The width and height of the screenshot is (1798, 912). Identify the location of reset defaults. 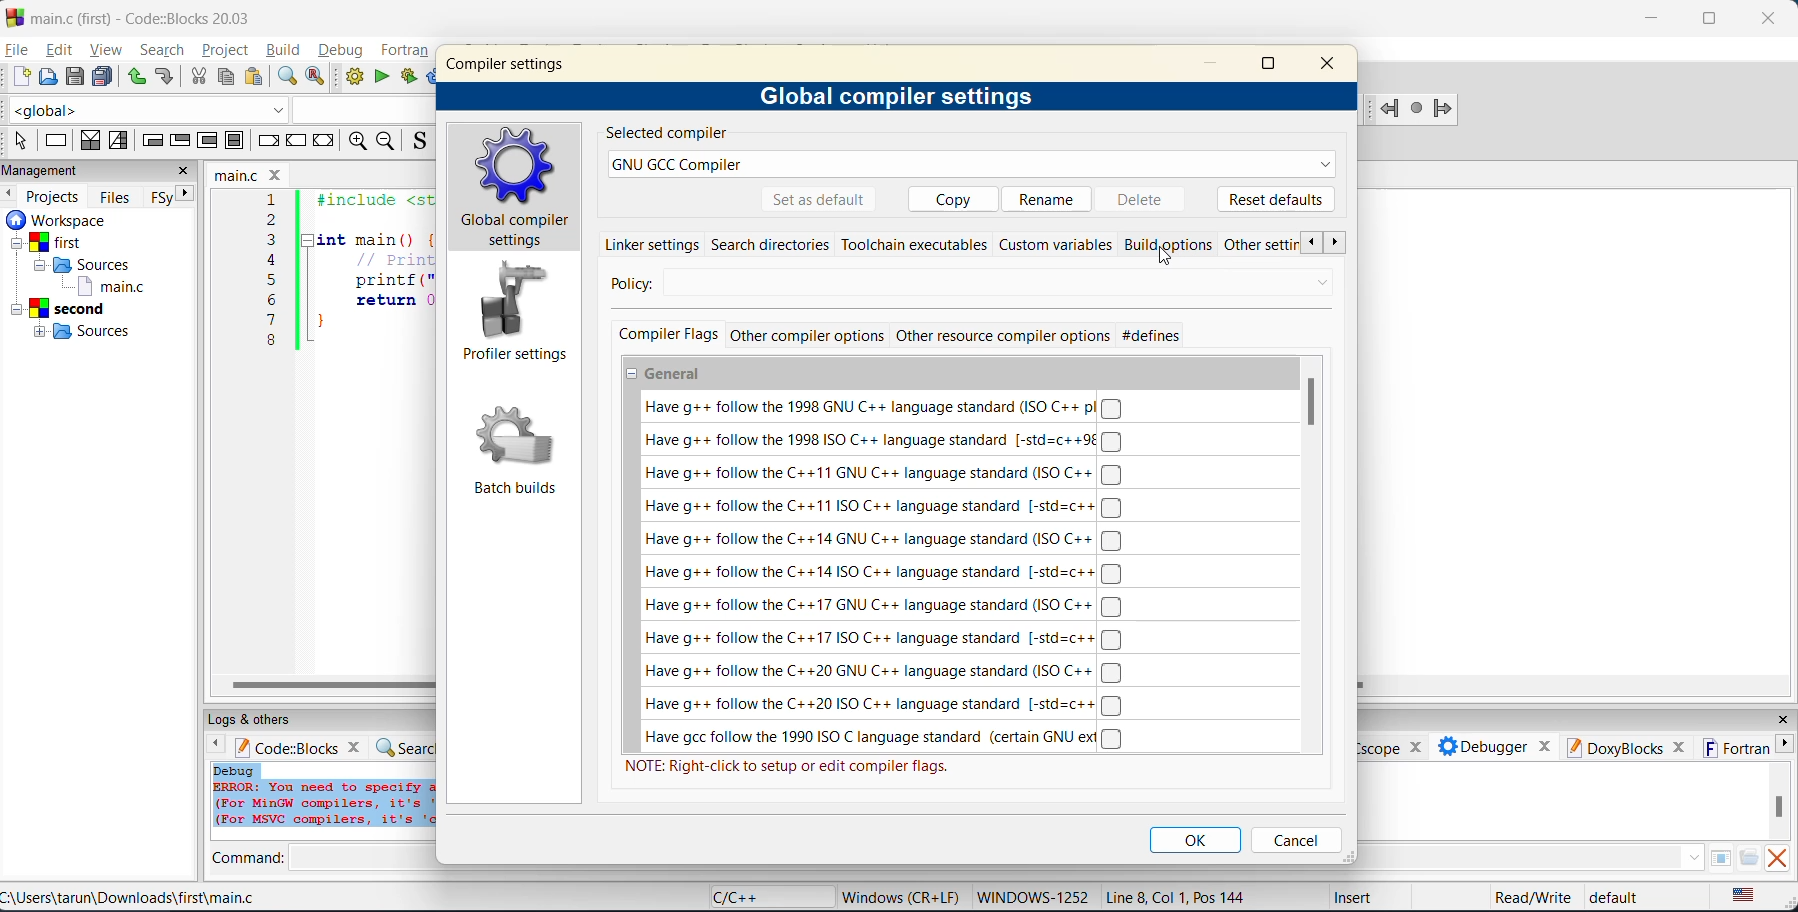
(1276, 198).